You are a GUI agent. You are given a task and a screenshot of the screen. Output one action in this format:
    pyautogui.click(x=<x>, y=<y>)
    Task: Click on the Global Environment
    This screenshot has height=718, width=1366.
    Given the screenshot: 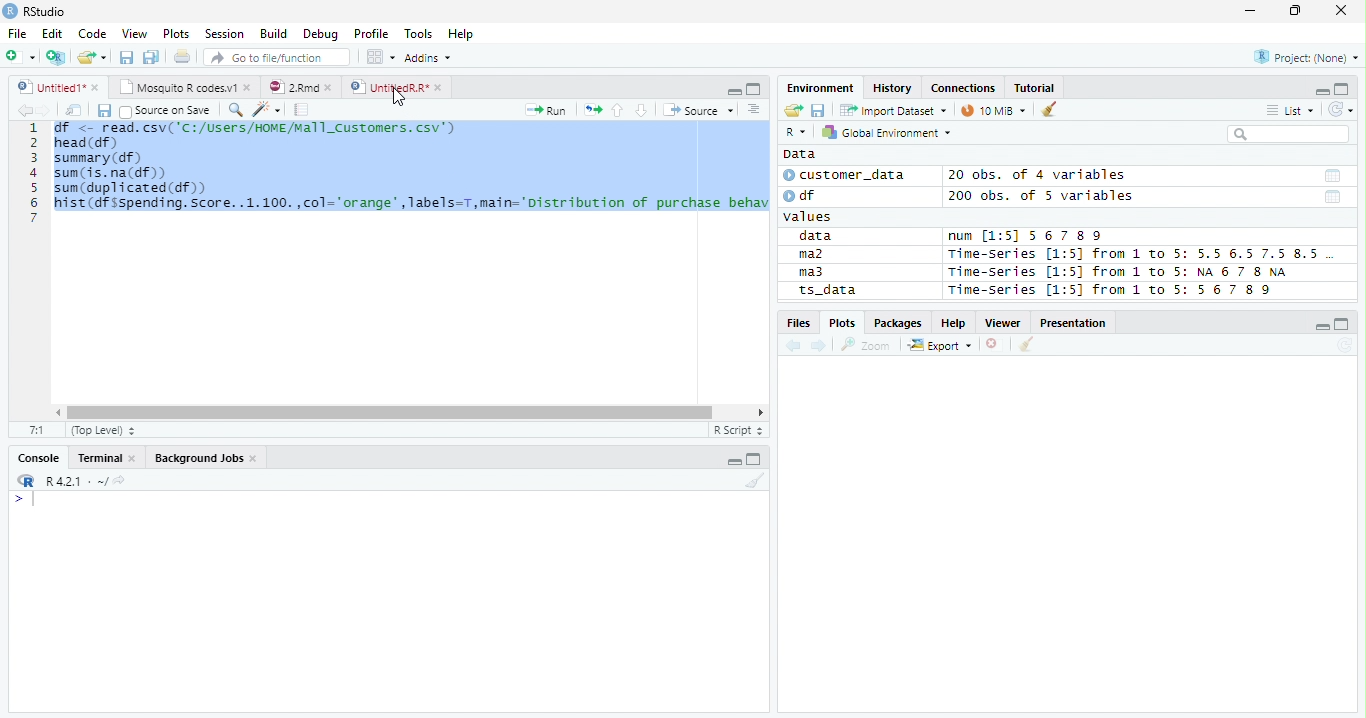 What is the action you would take?
    pyautogui.click(x=887, y=132)
    